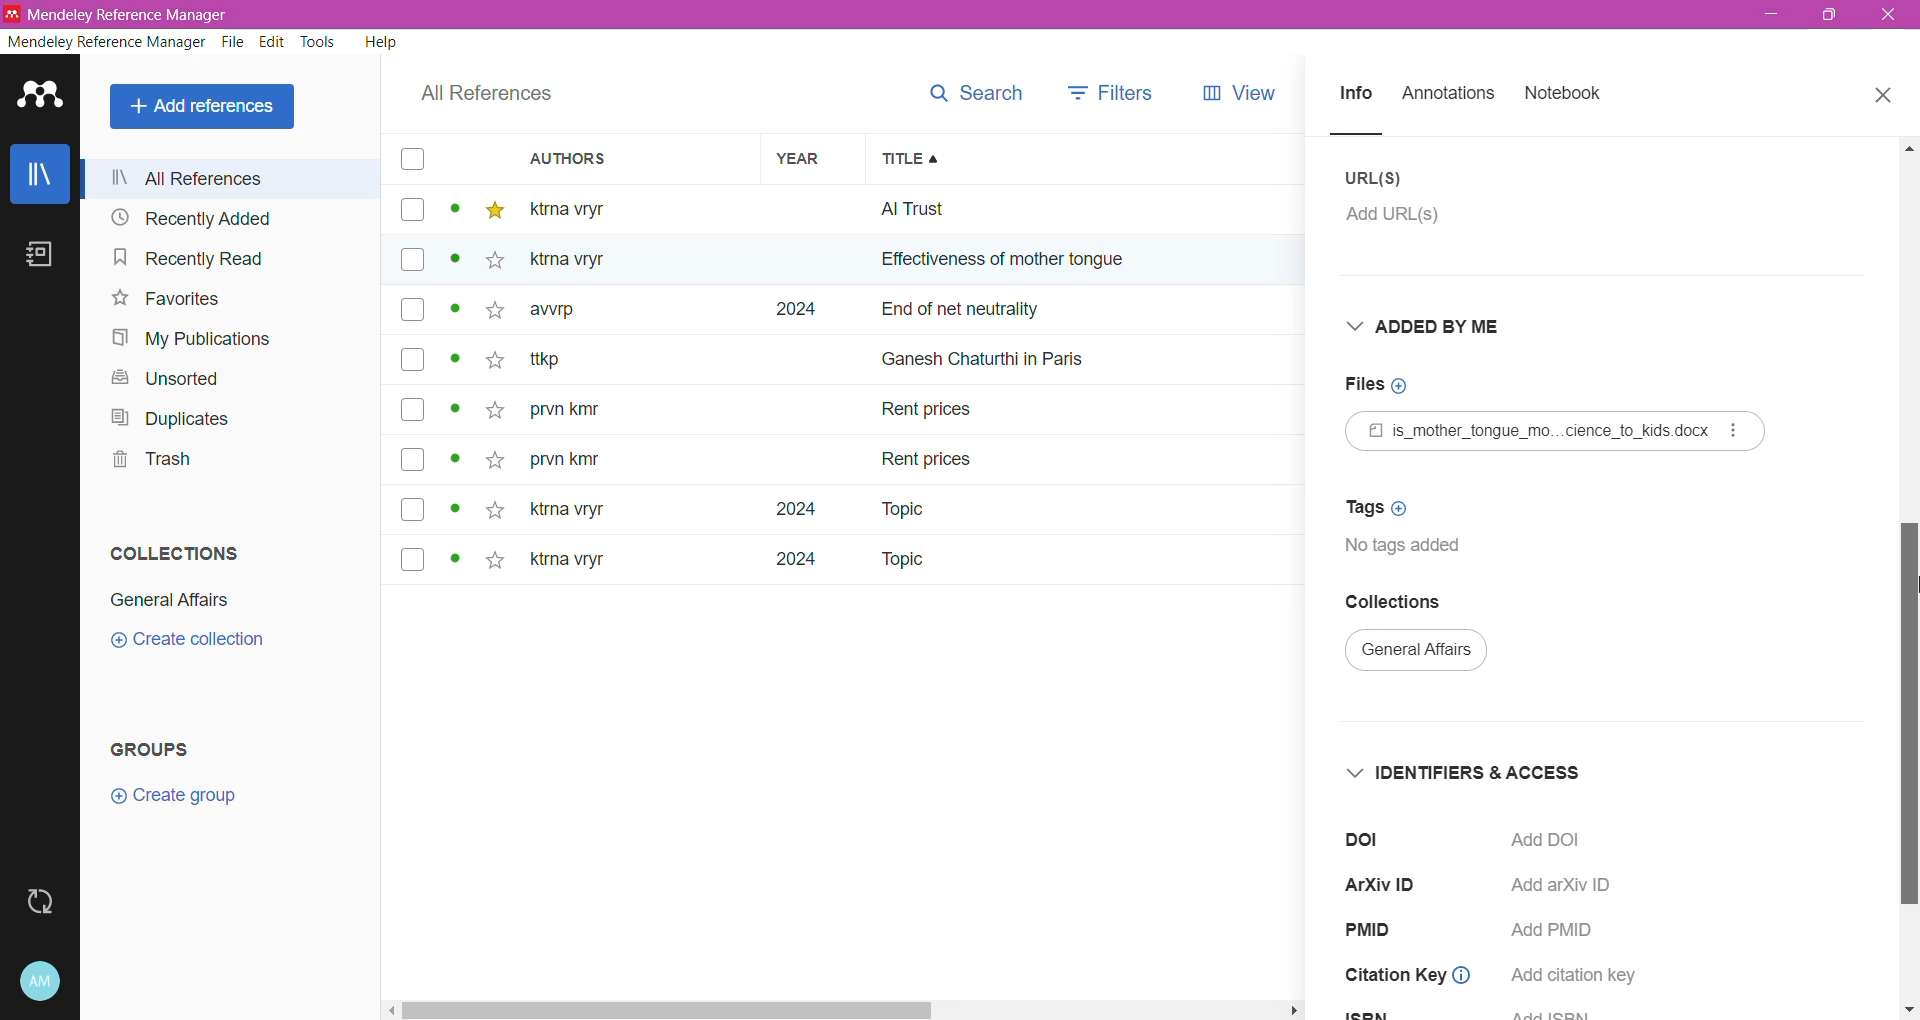 The image size is (1920, 1020). I want to click on Recently Read, so click(211, 257).